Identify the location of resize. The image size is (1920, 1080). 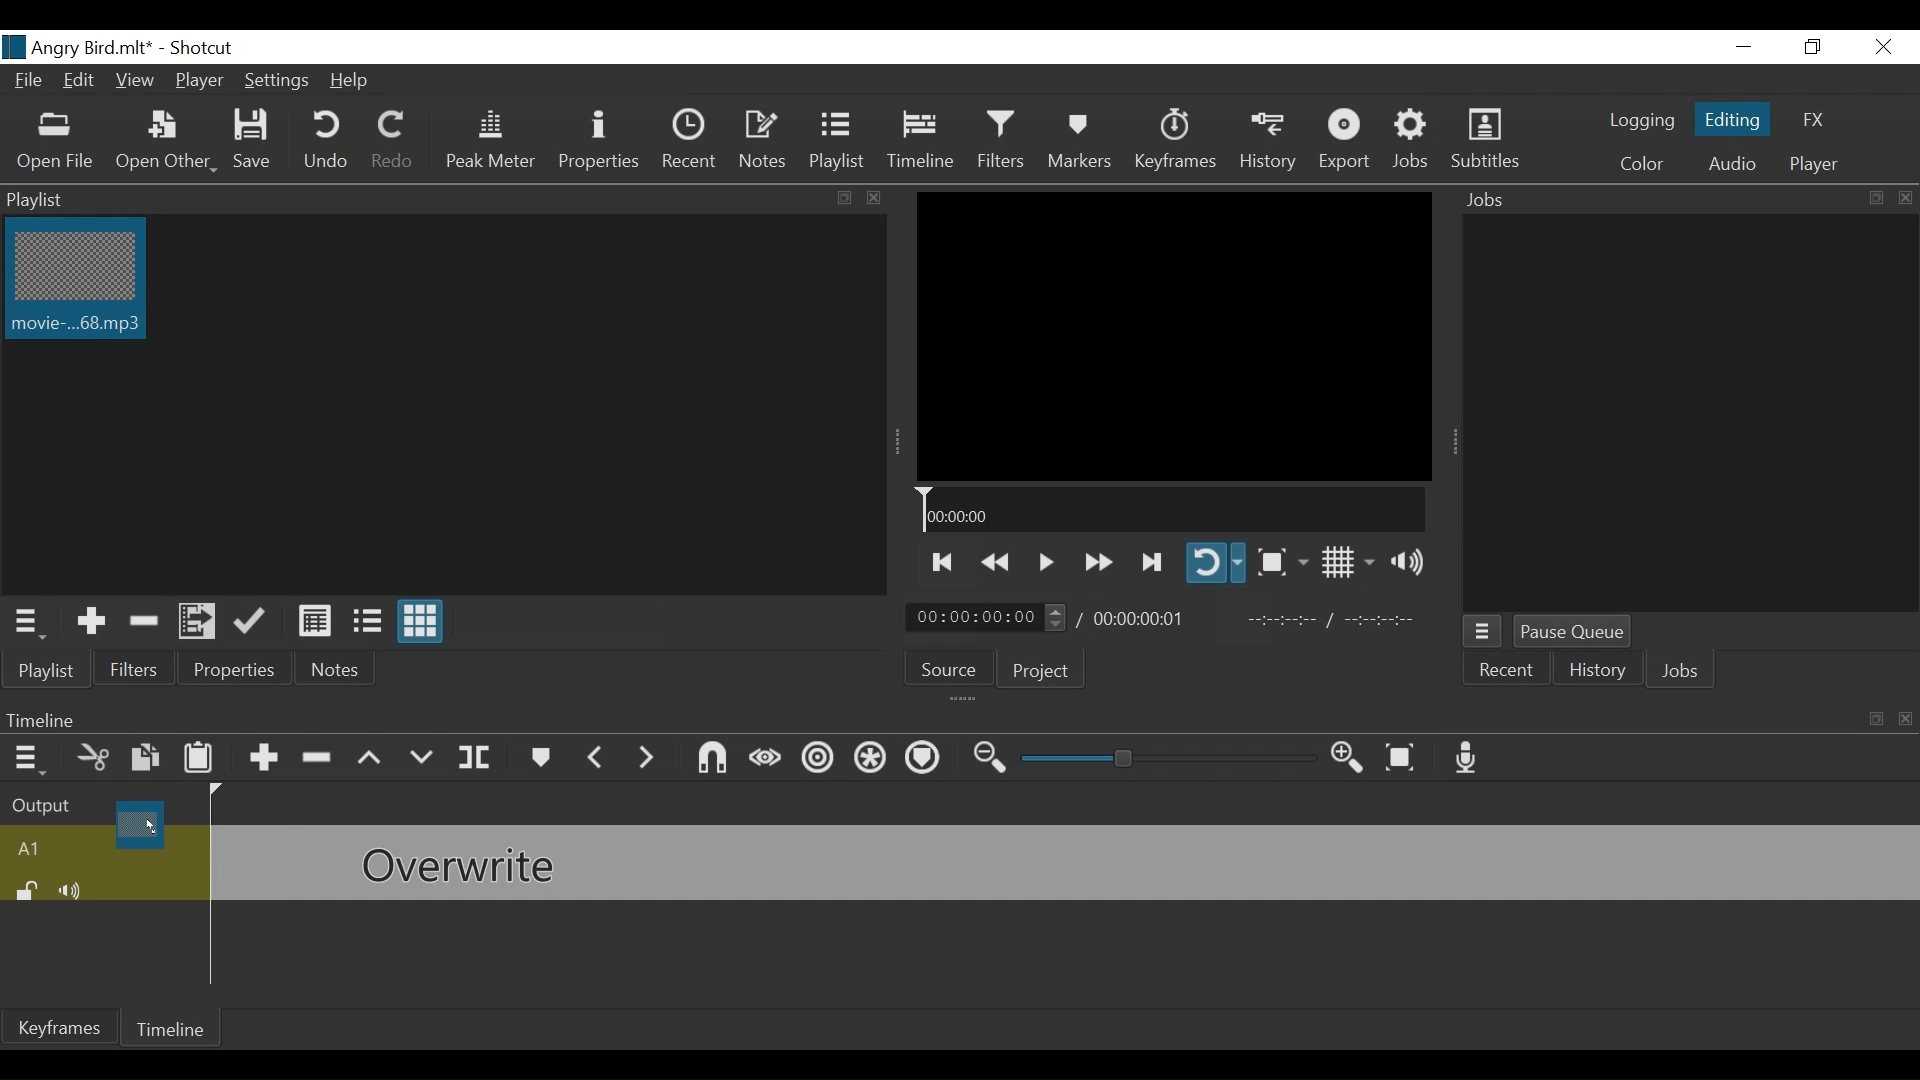
(1874, 198).